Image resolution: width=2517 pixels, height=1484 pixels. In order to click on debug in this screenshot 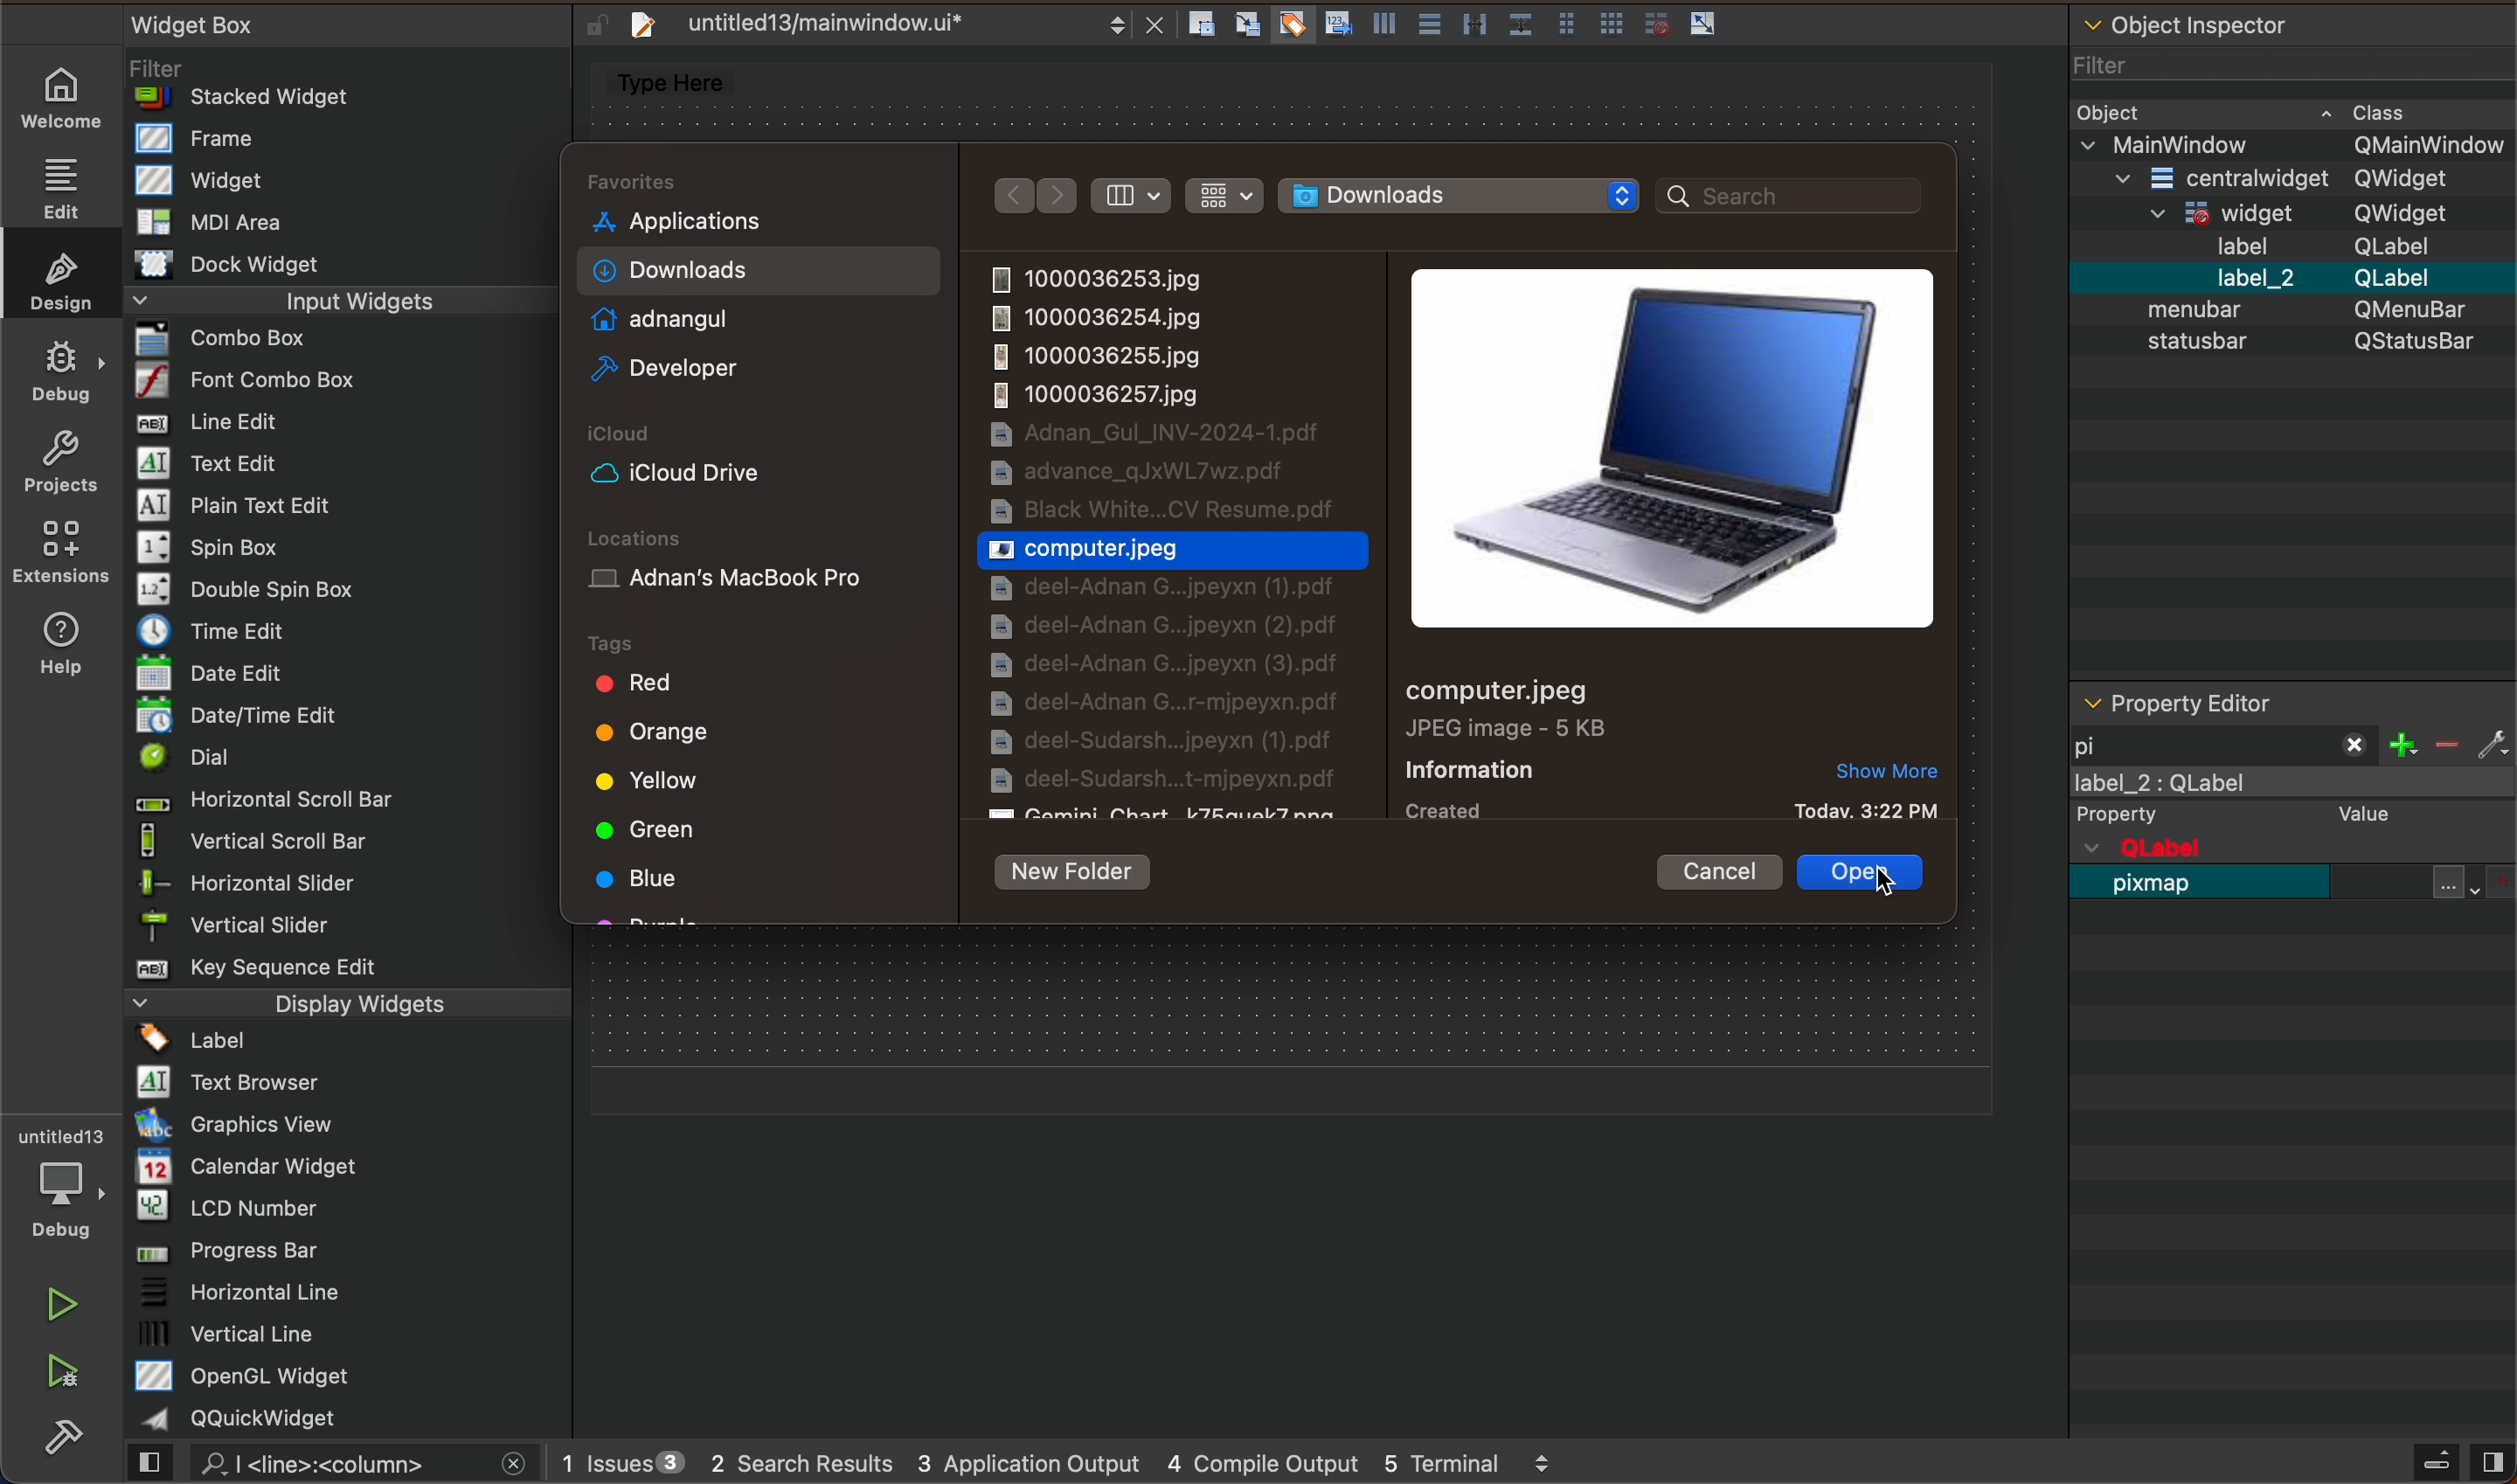, I will do `click(60, 364)`.